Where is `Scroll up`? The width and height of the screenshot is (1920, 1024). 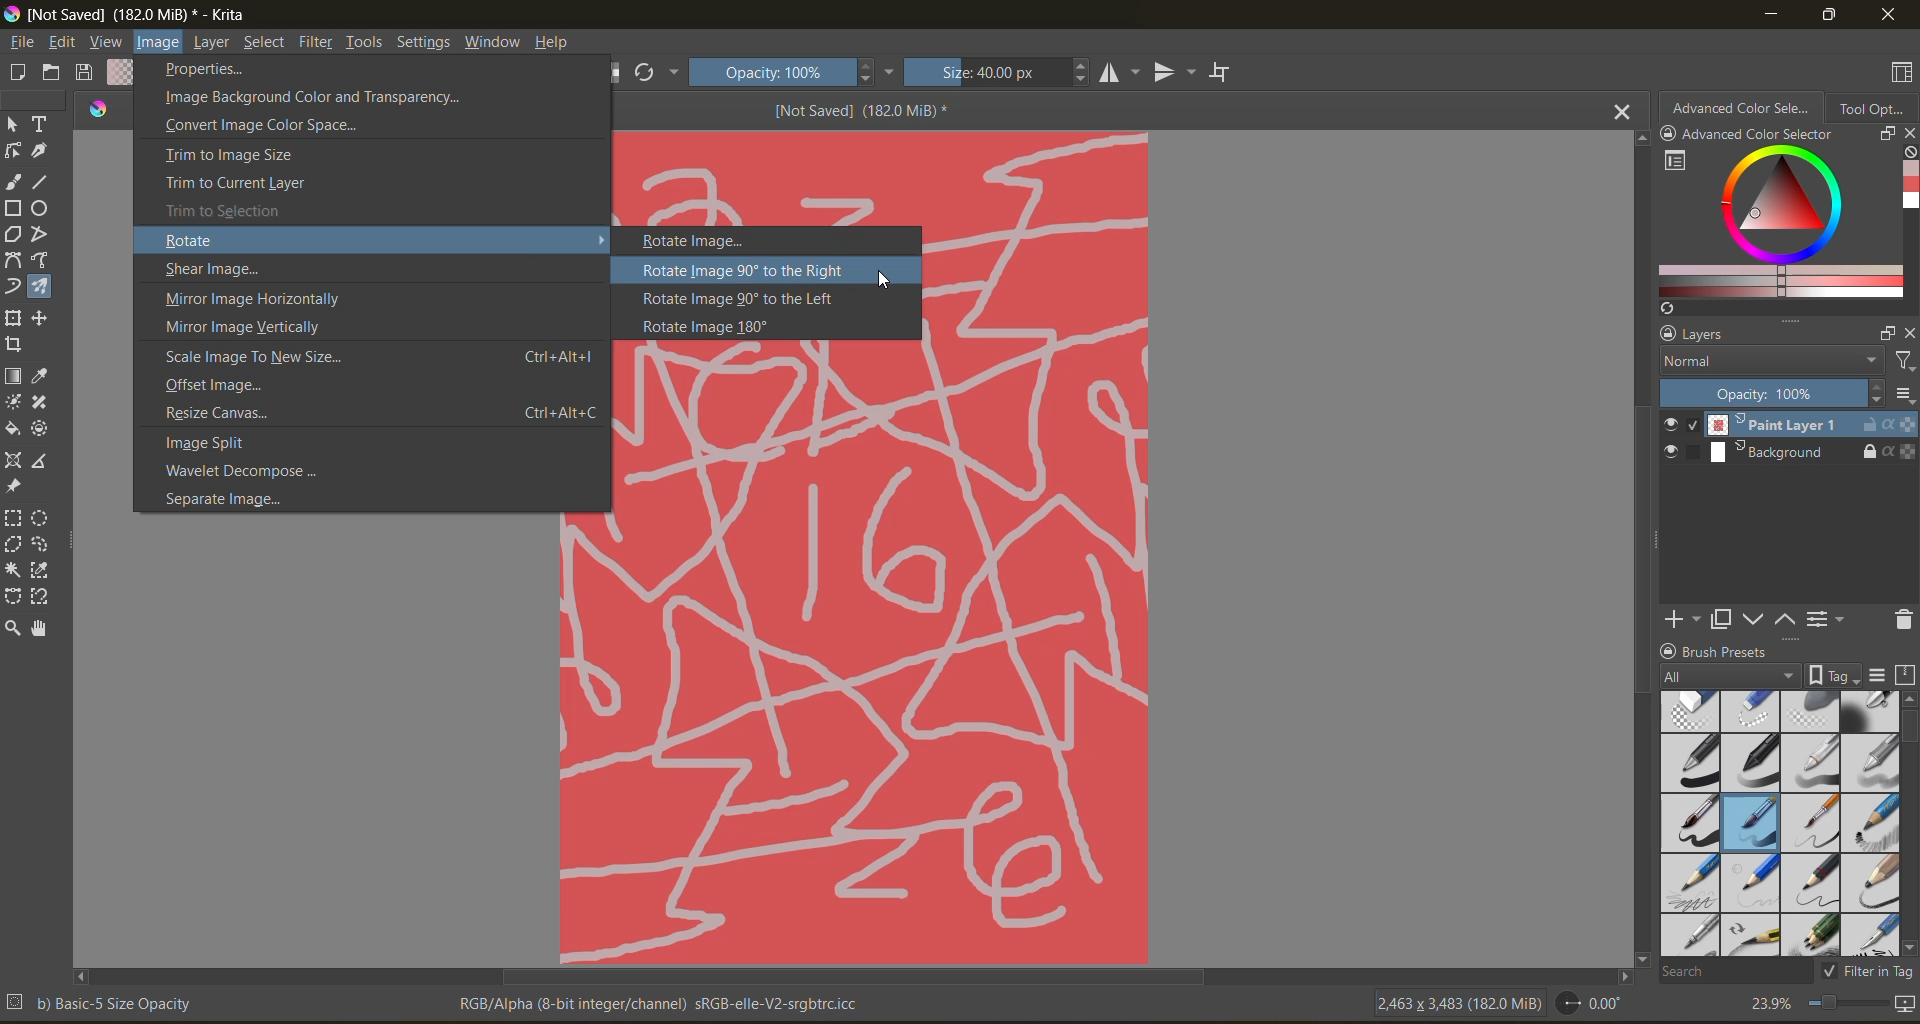
Scroll up is located at coordinates (1638, 139).